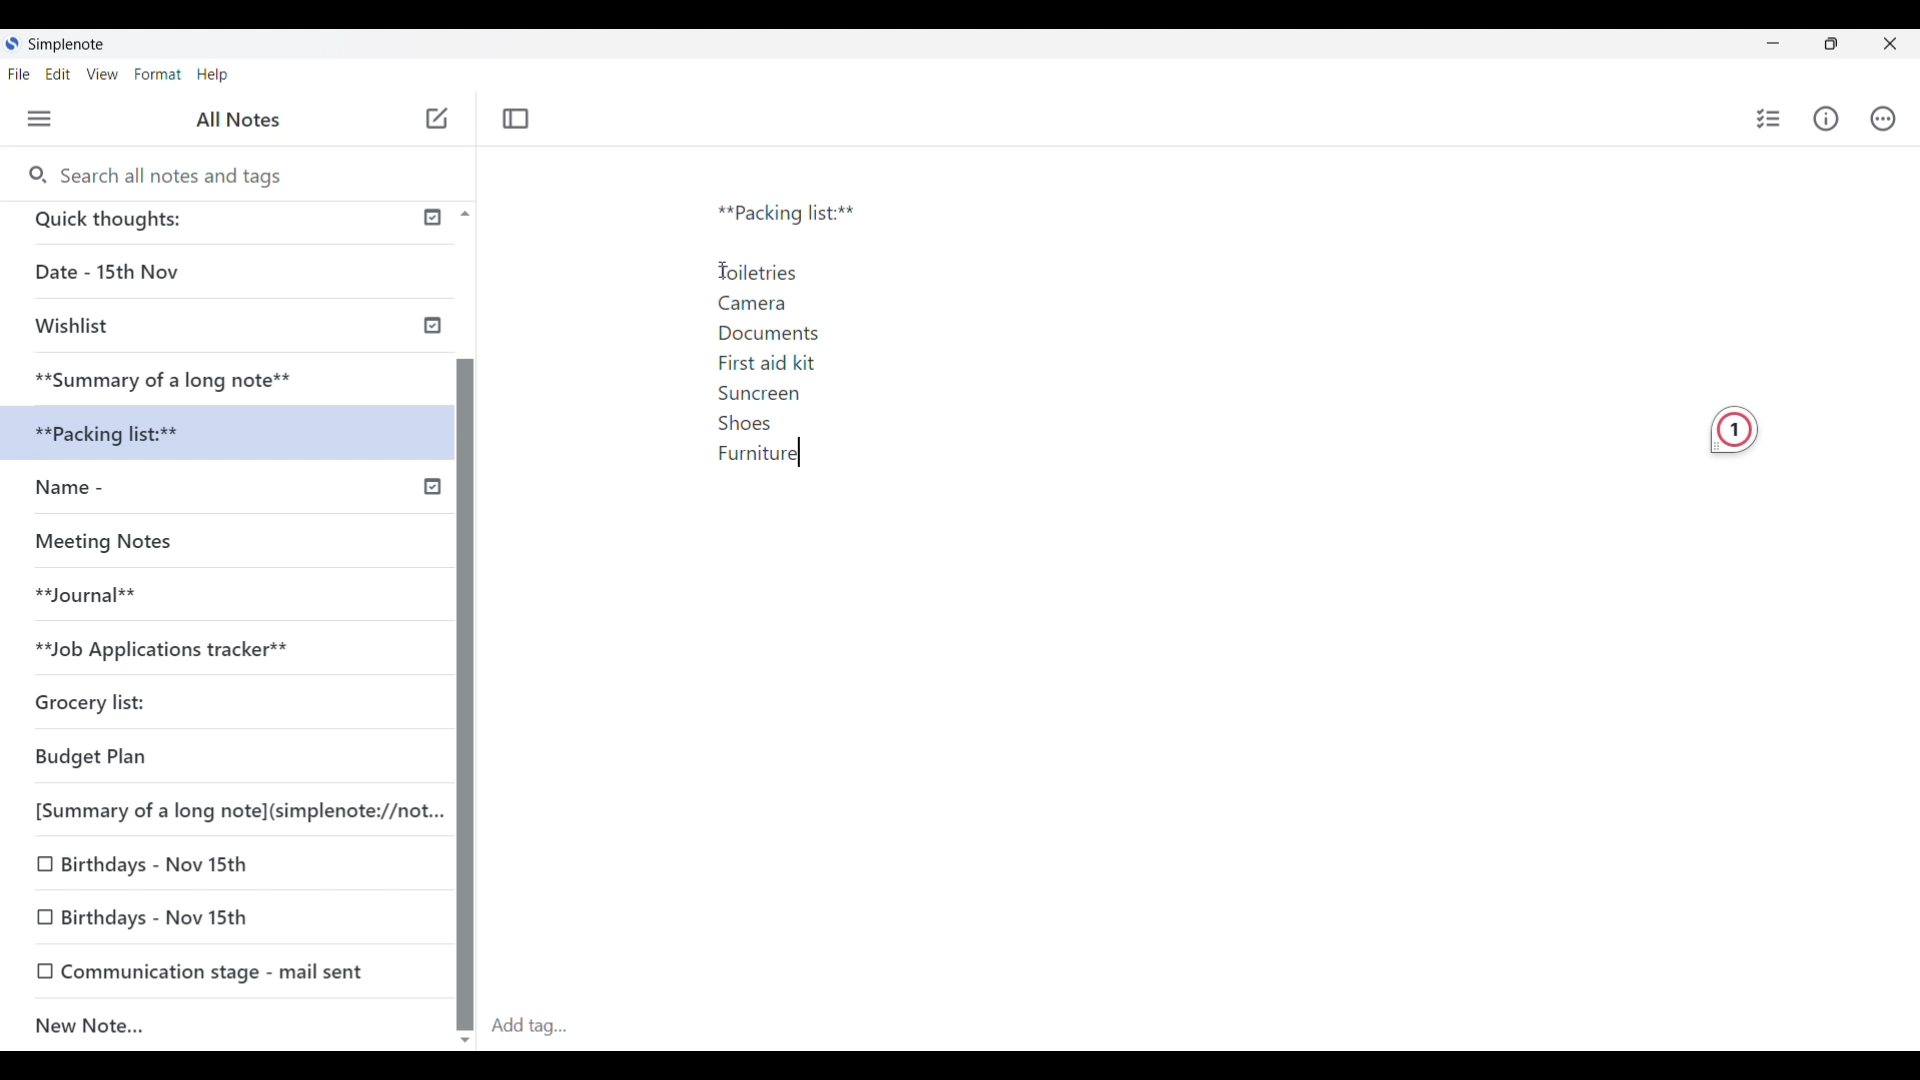 Image resolution: width=1920 pixels, height=1080 pixels. What do you see at coordinates (806, 451) in the screenshot?
I see `Cursor` at bounding box center [806, 451].